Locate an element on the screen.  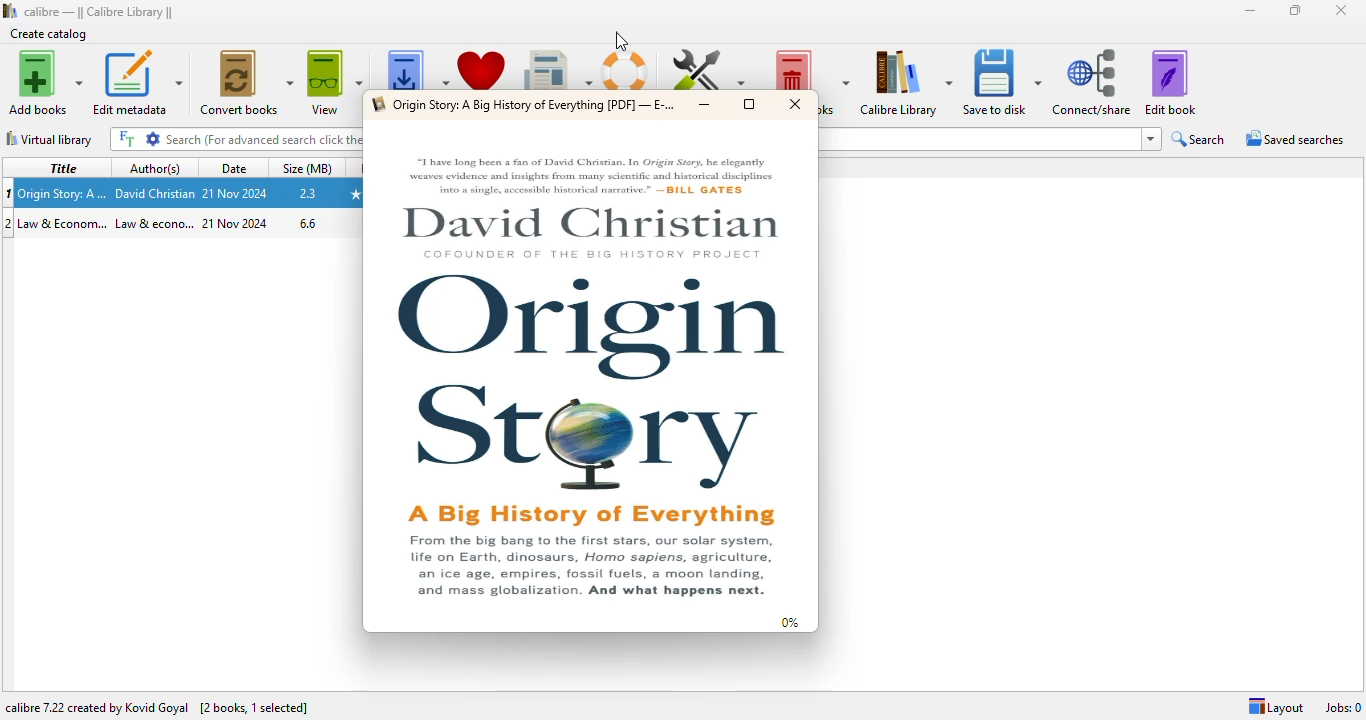
view is located at coordinates (333, 83).